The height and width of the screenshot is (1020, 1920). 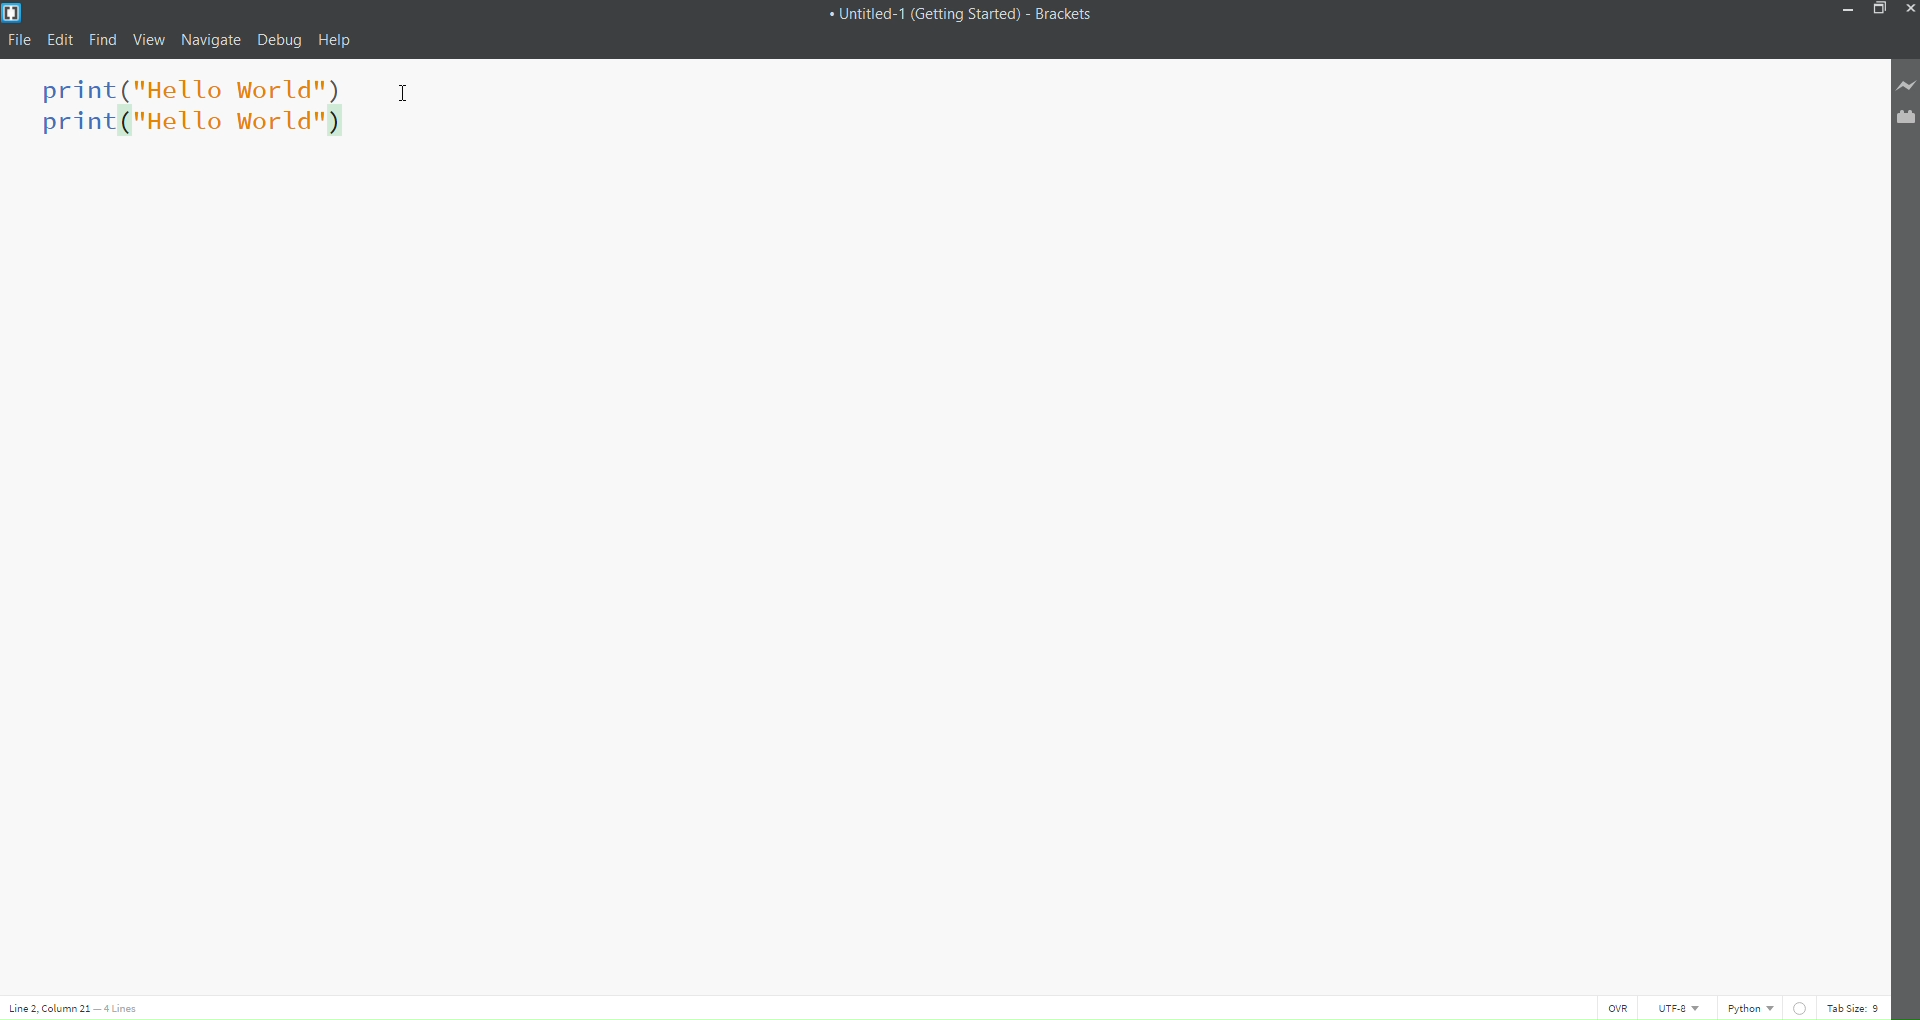 I want to click on view, so click(x=146, y=39).